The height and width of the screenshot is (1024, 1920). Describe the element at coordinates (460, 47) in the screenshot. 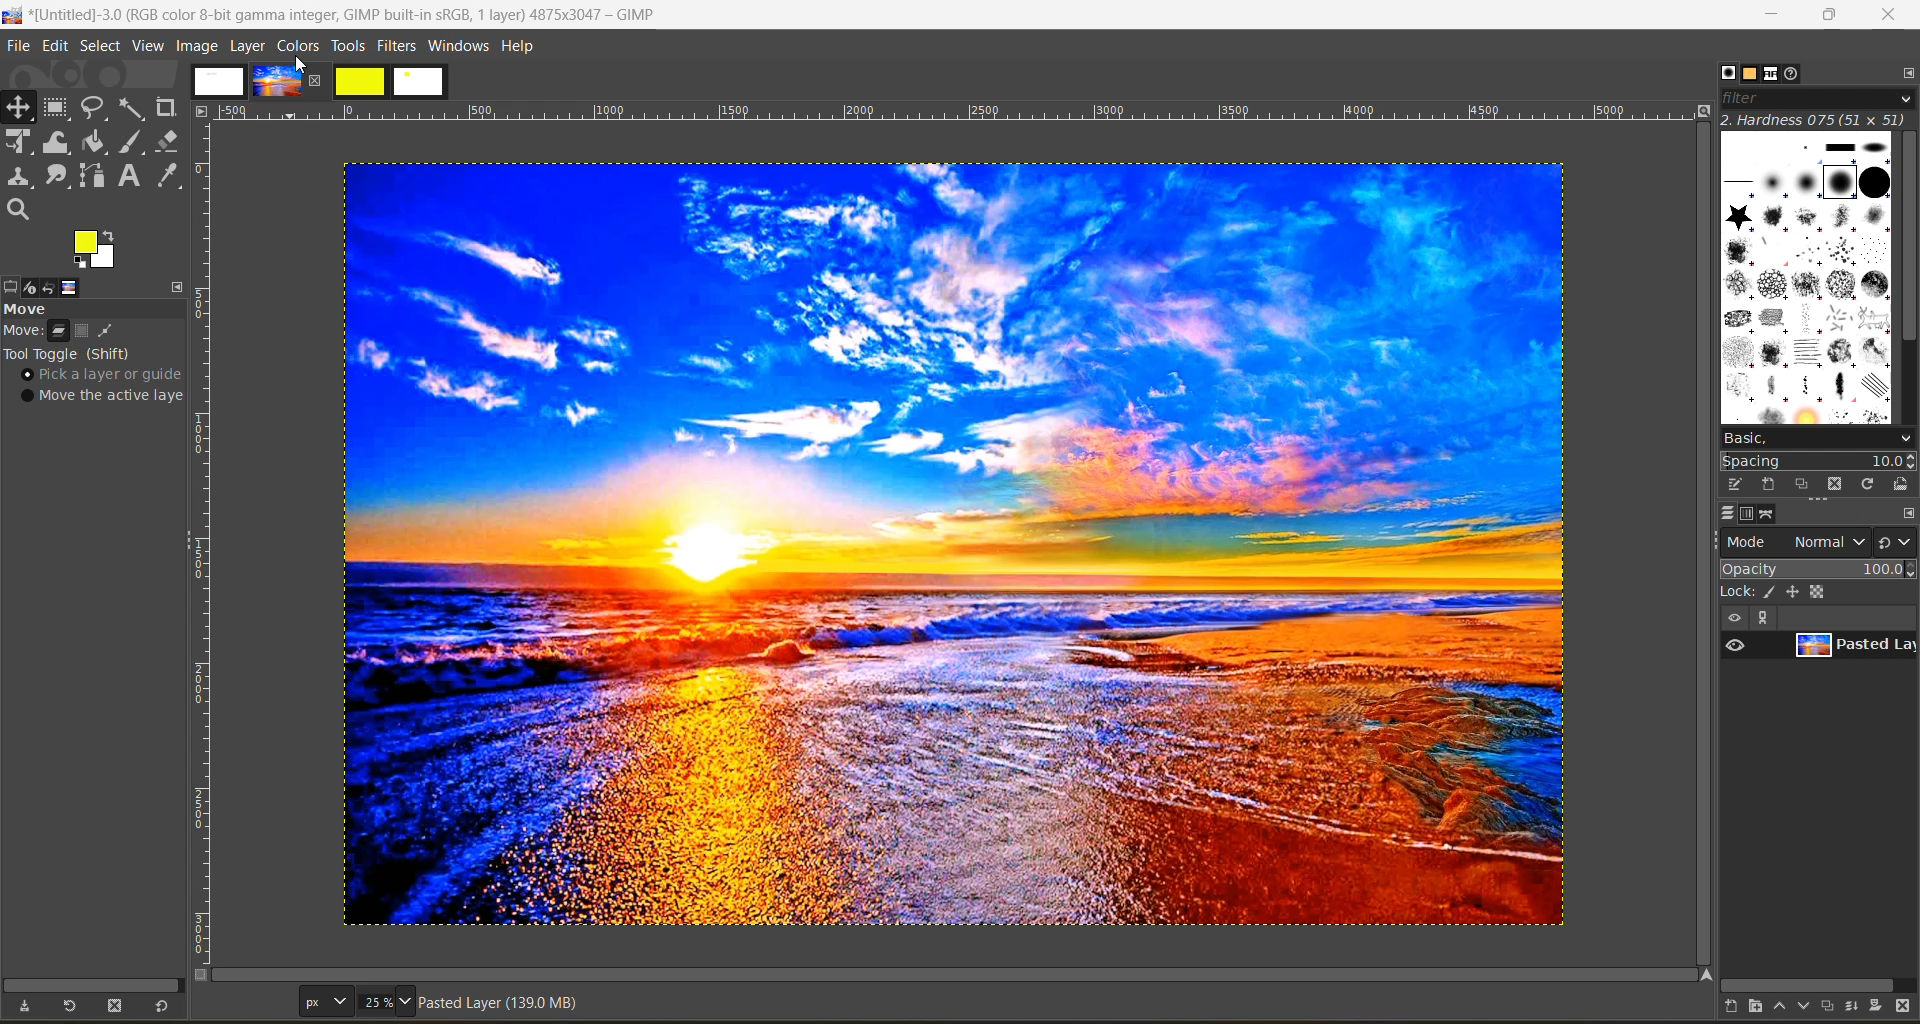

I see `windows` at that location.